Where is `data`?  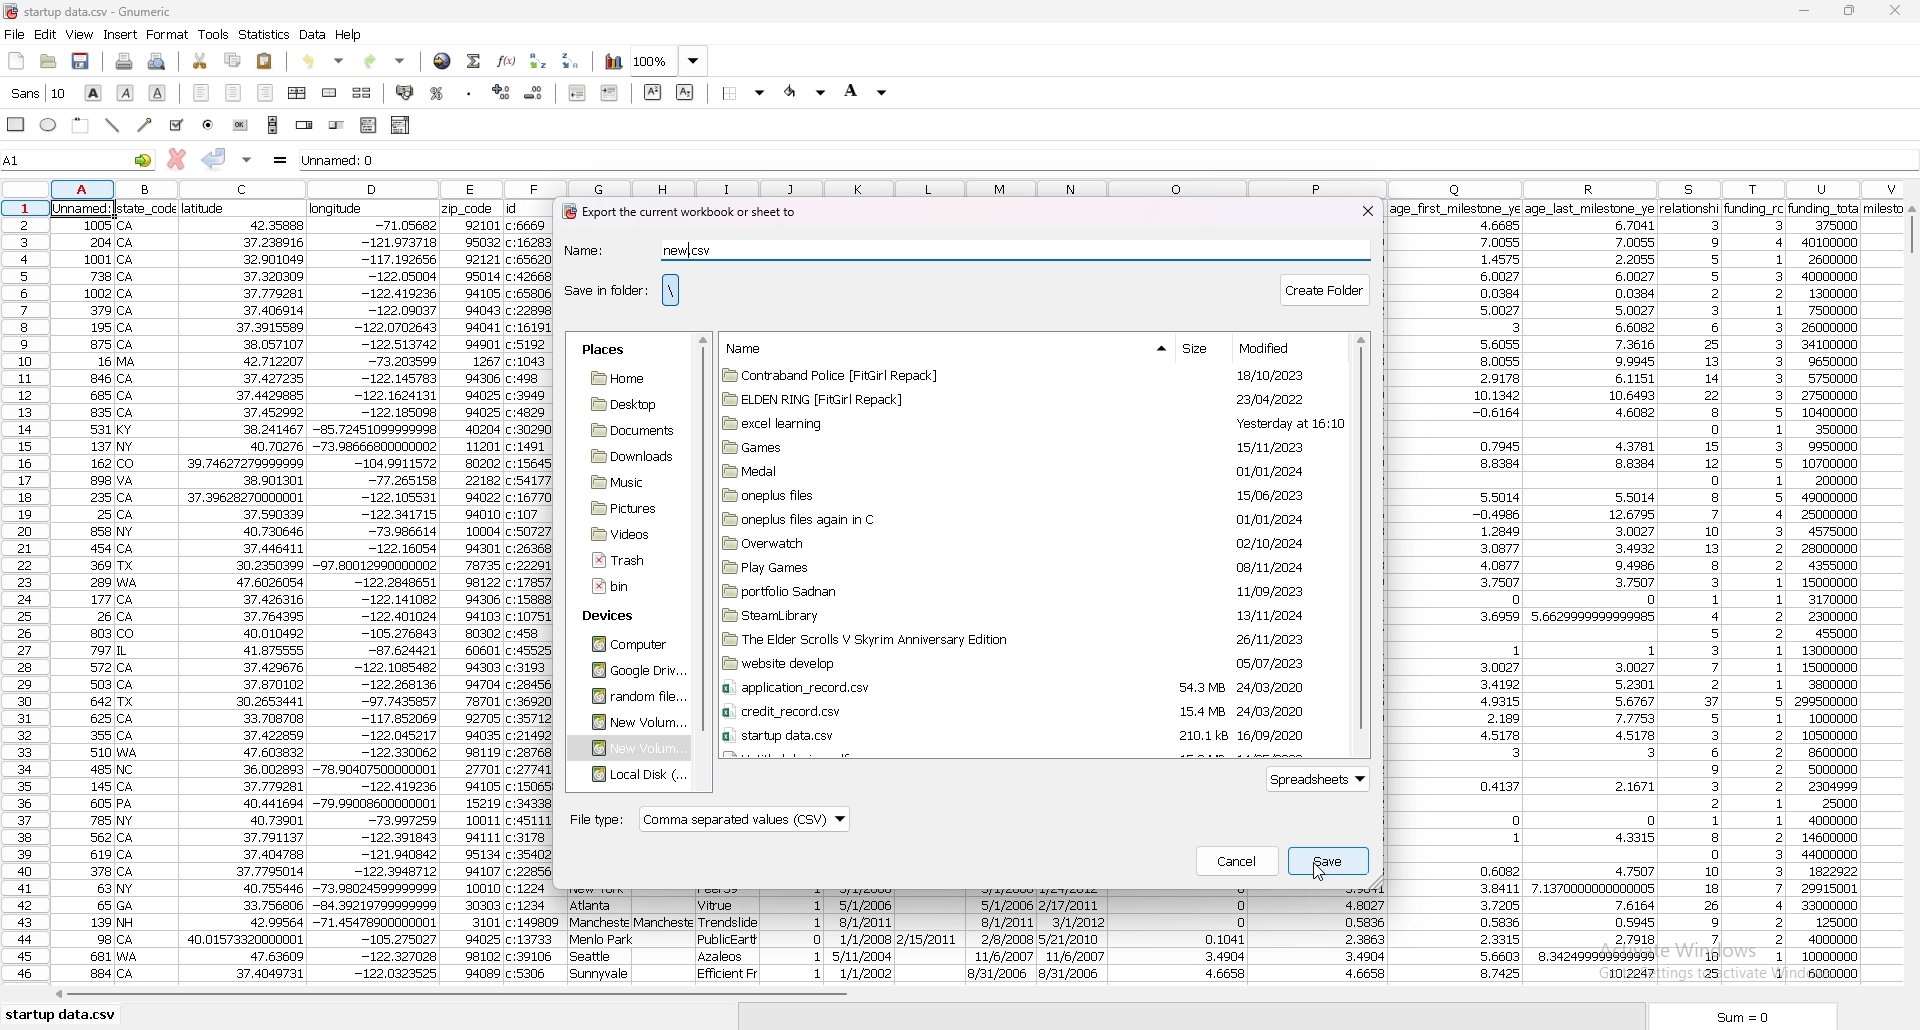
data is located at coordinates (1691, 594).